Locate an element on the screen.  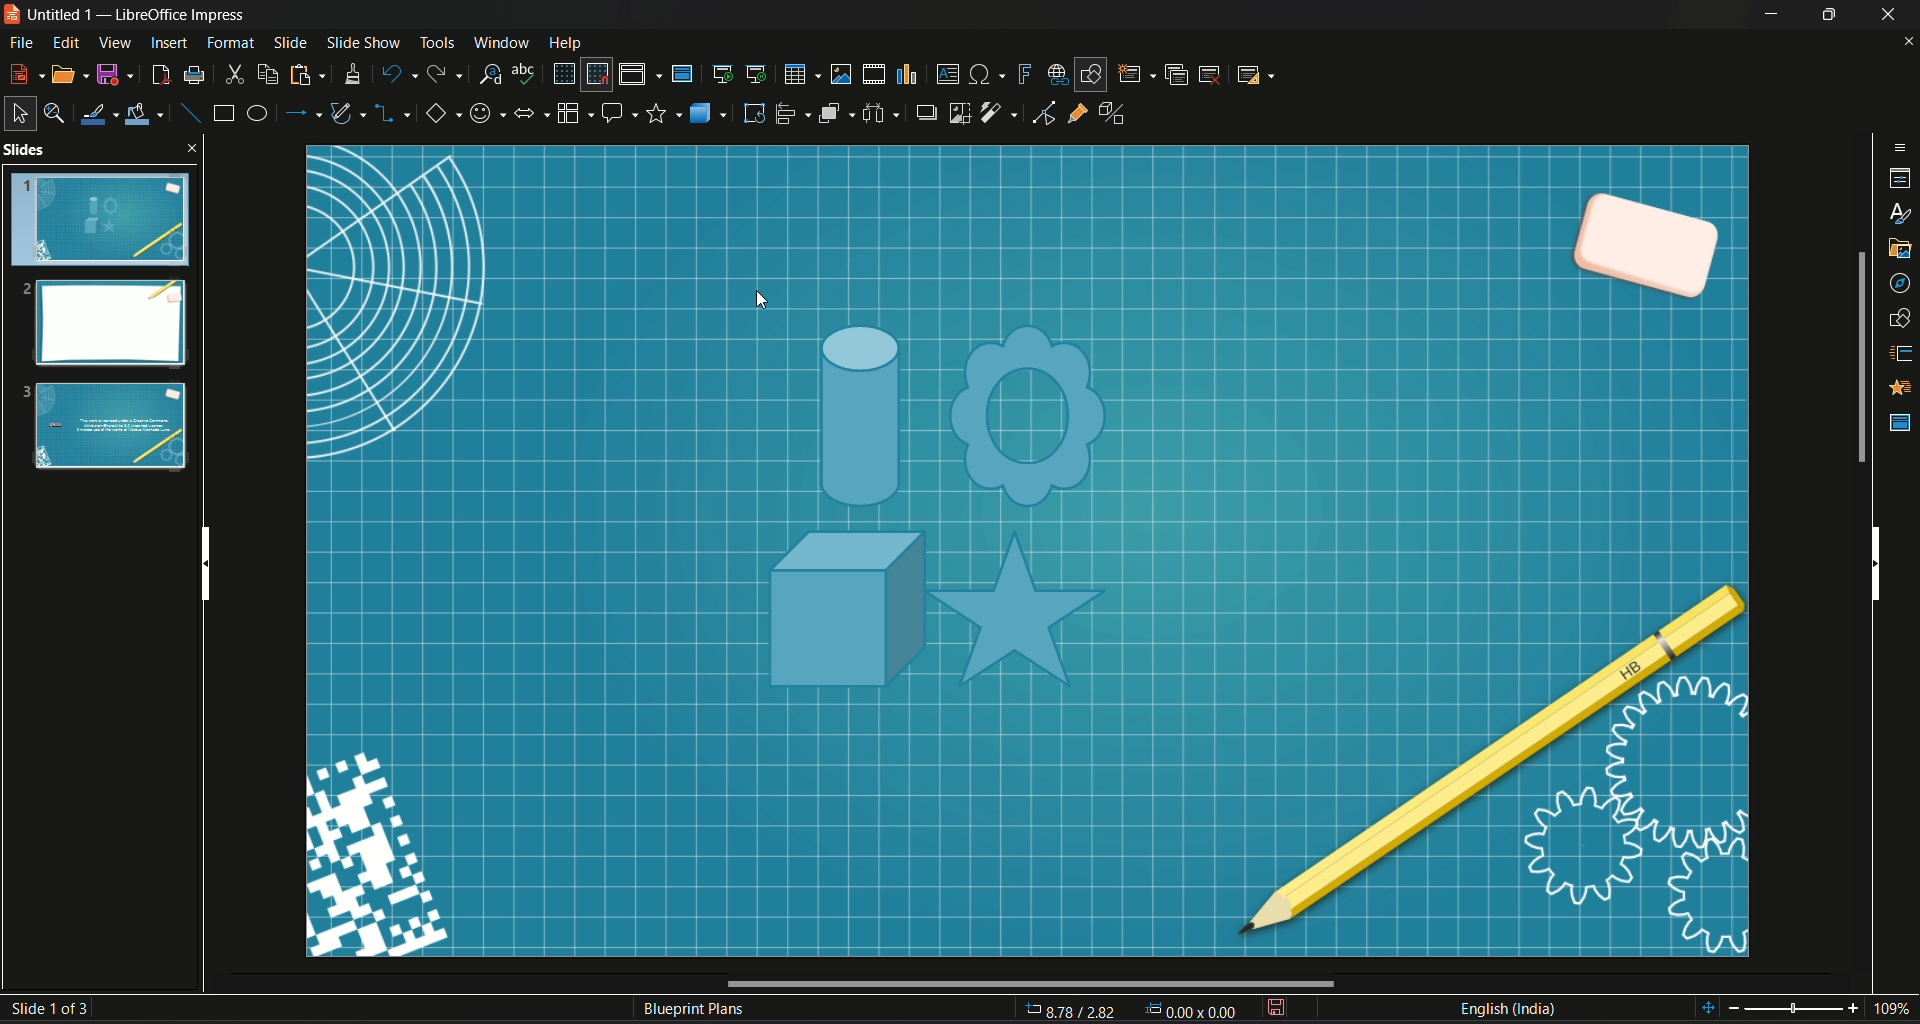
toggle extrusion is located at coordinates (1118, 113).